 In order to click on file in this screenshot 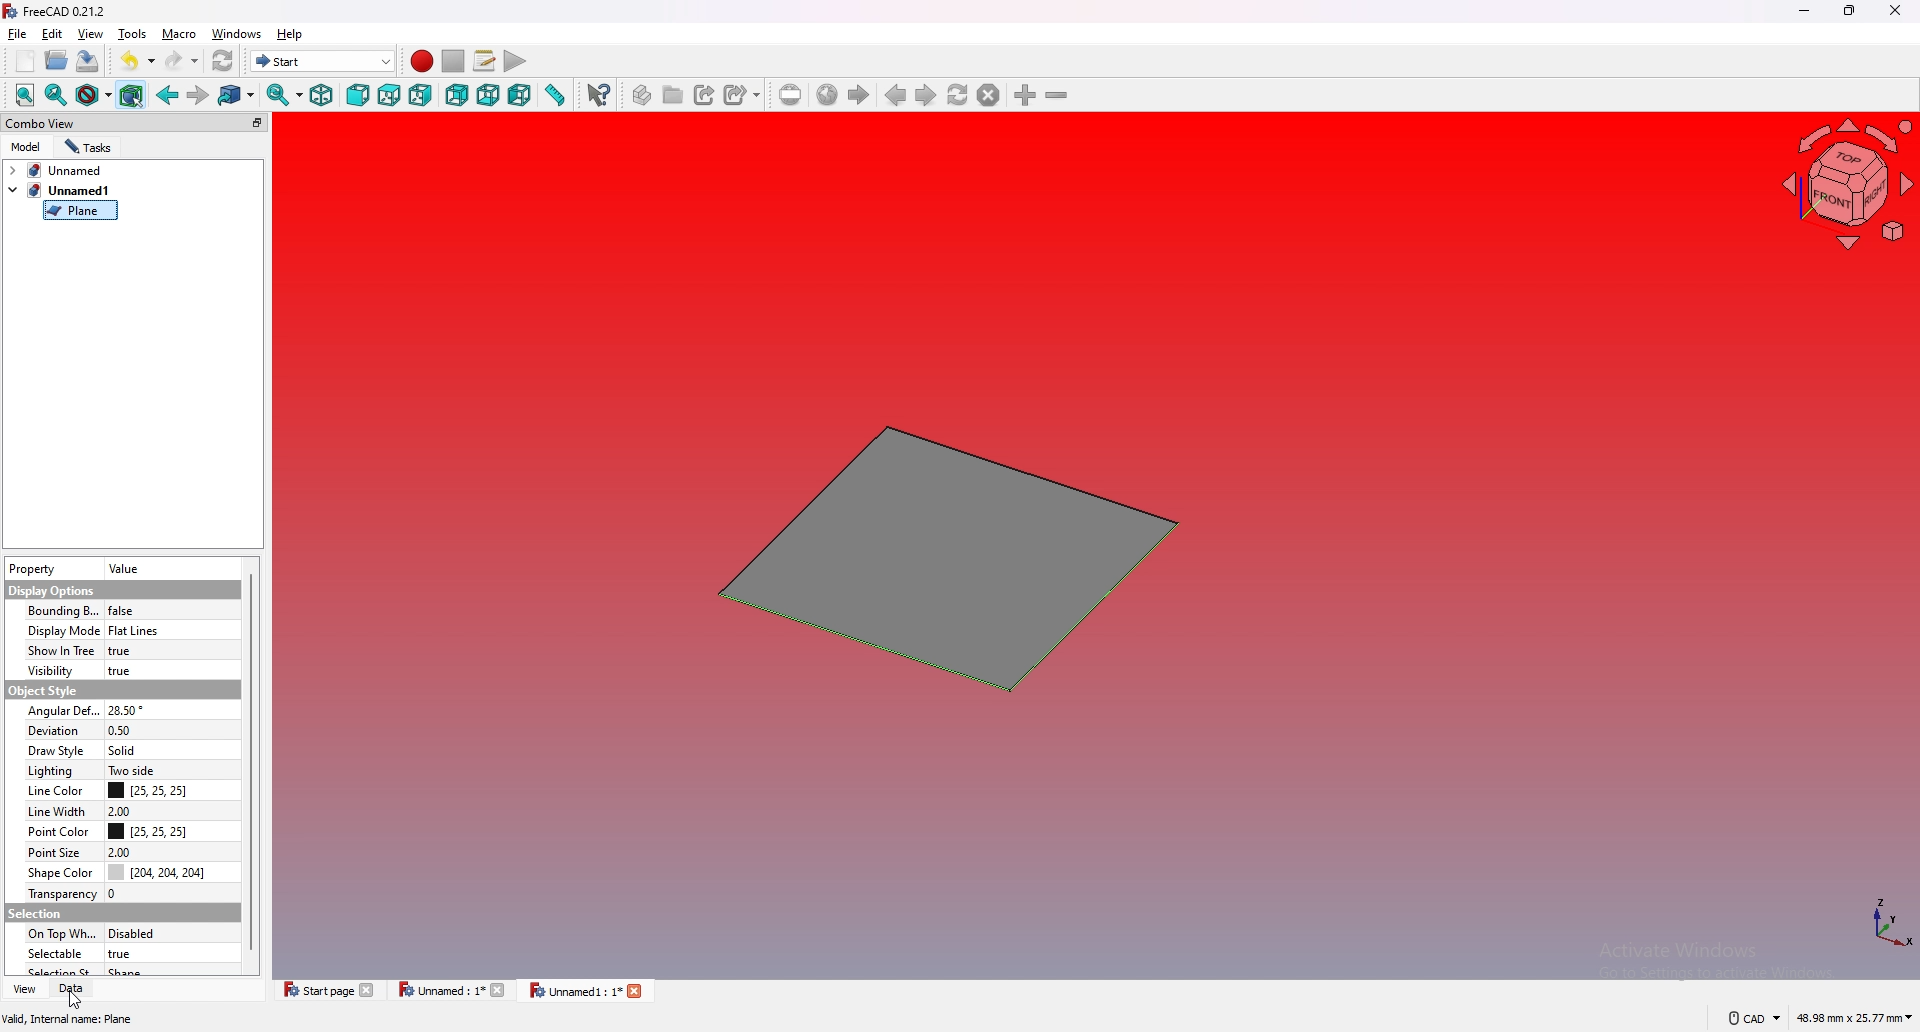, I will do `click(18, 34)`.